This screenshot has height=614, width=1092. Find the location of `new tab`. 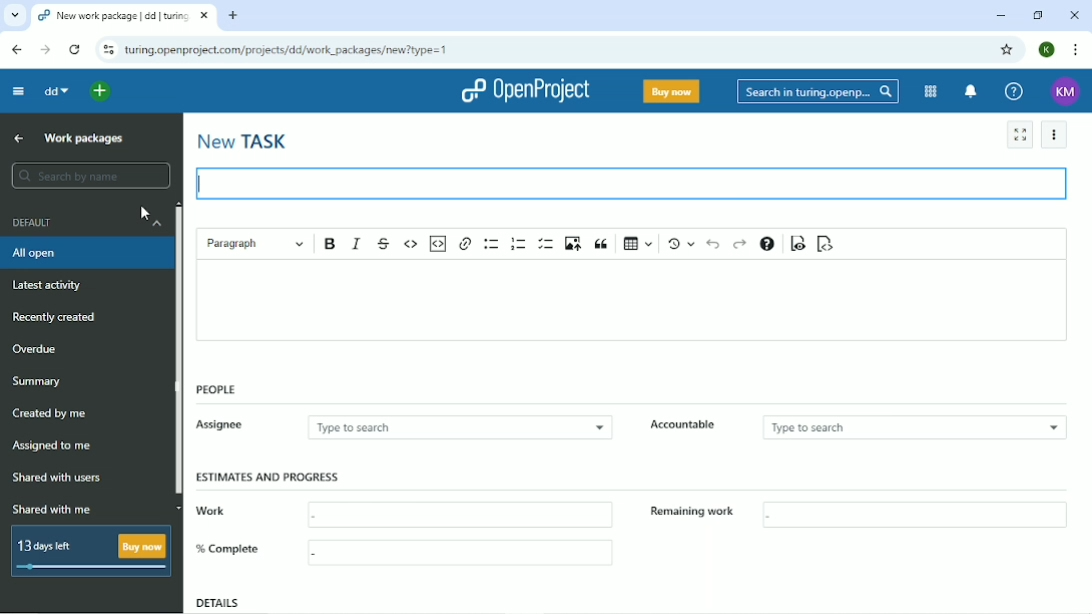

new tab is located at coordinates (238, 18).